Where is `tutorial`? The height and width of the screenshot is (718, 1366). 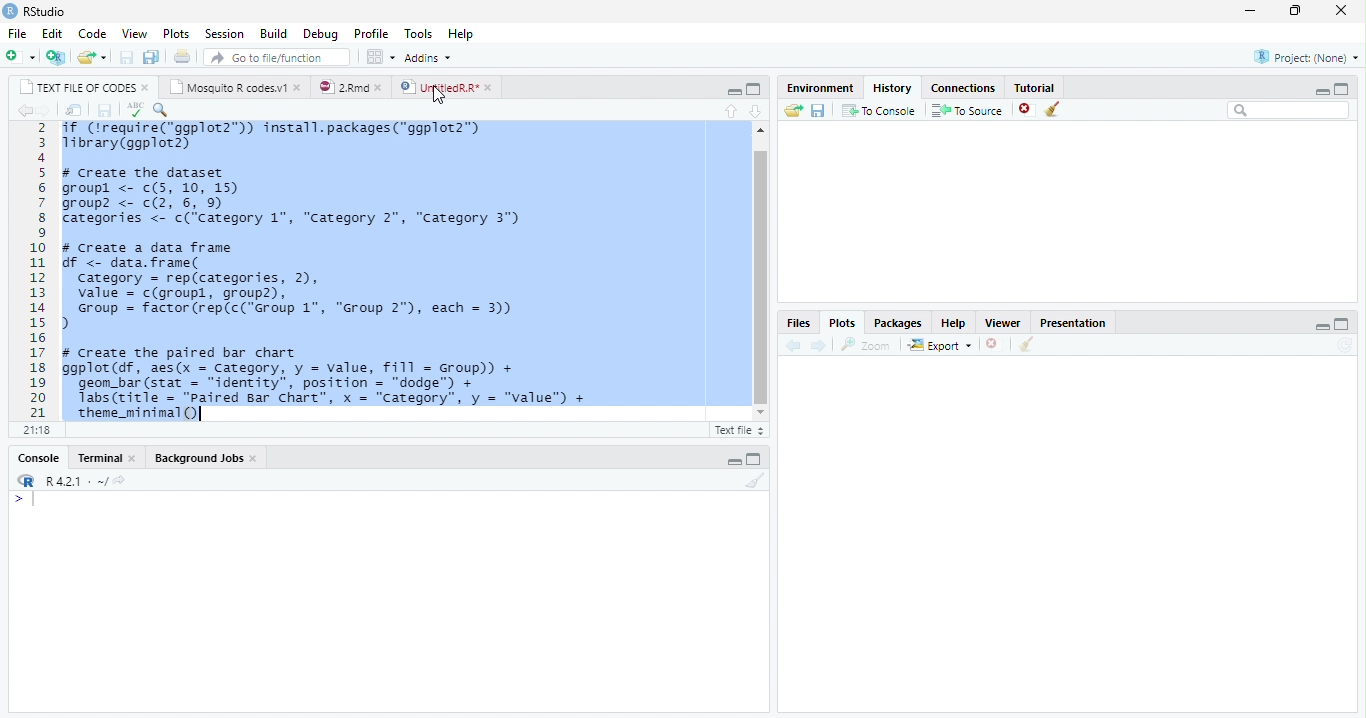 tutorial is located at coordinates (1045, 88).